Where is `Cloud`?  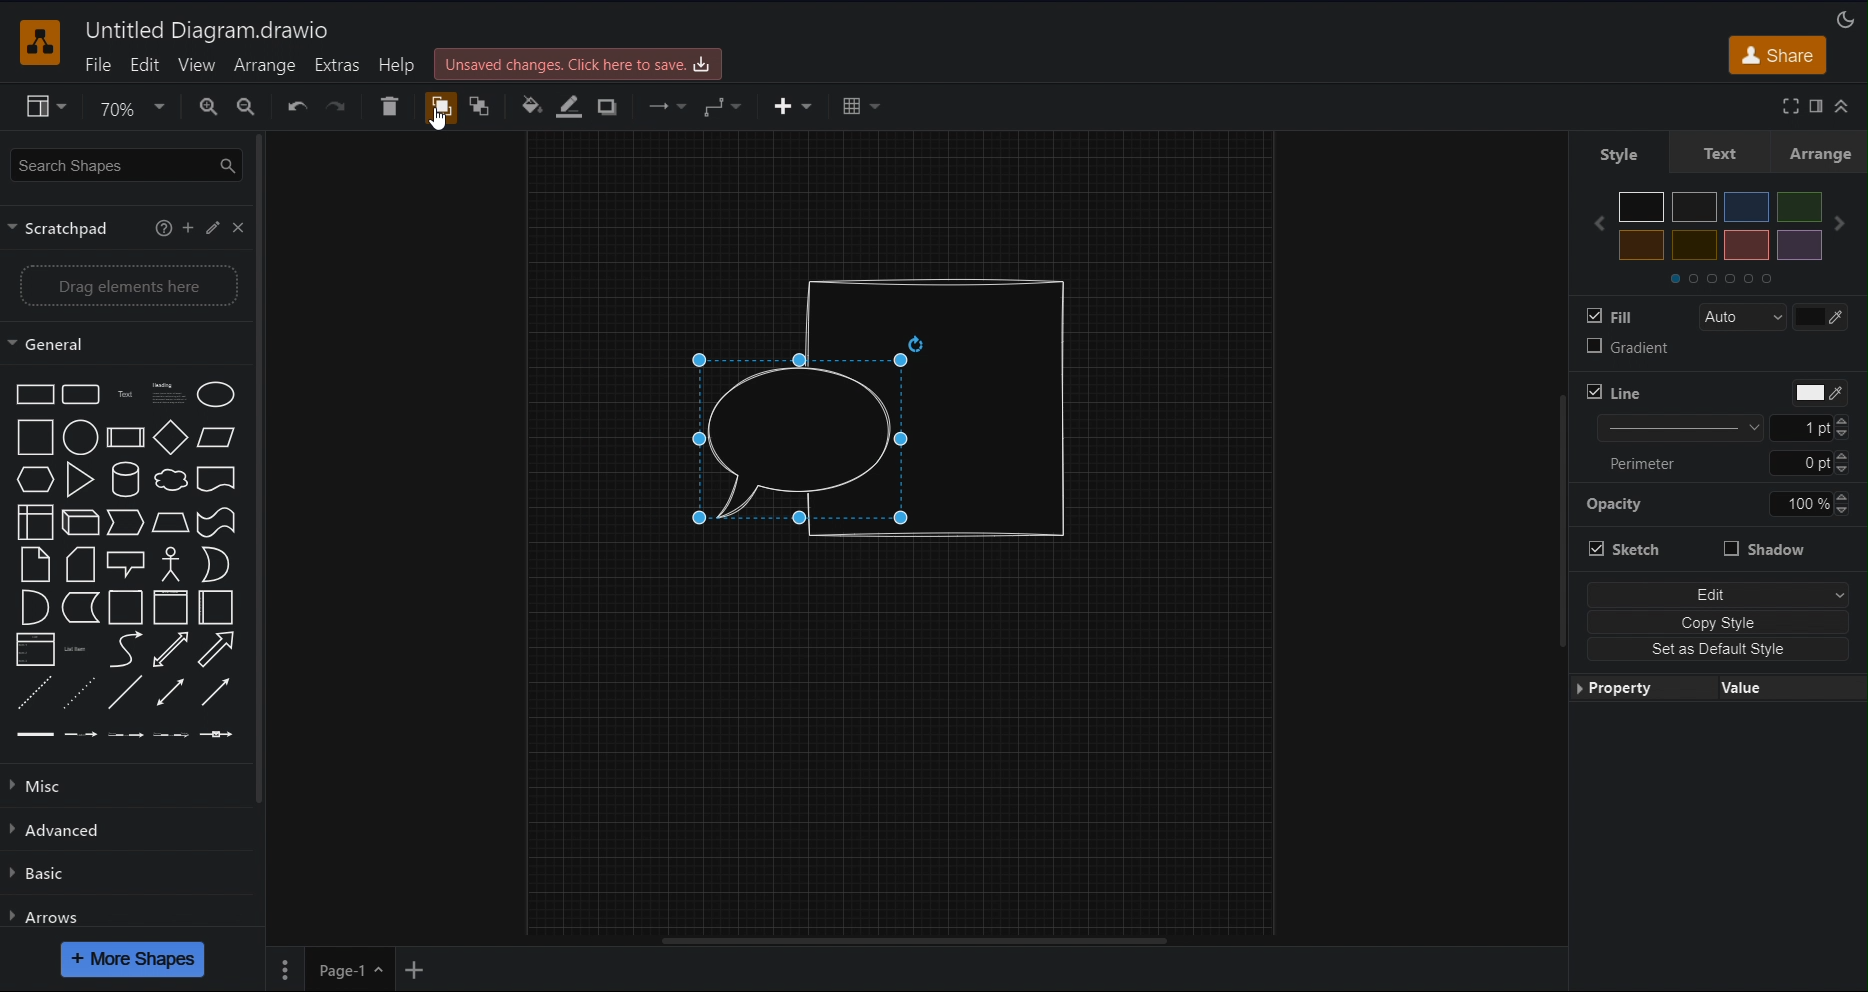 Cloud is located at coordinates (170, 480).